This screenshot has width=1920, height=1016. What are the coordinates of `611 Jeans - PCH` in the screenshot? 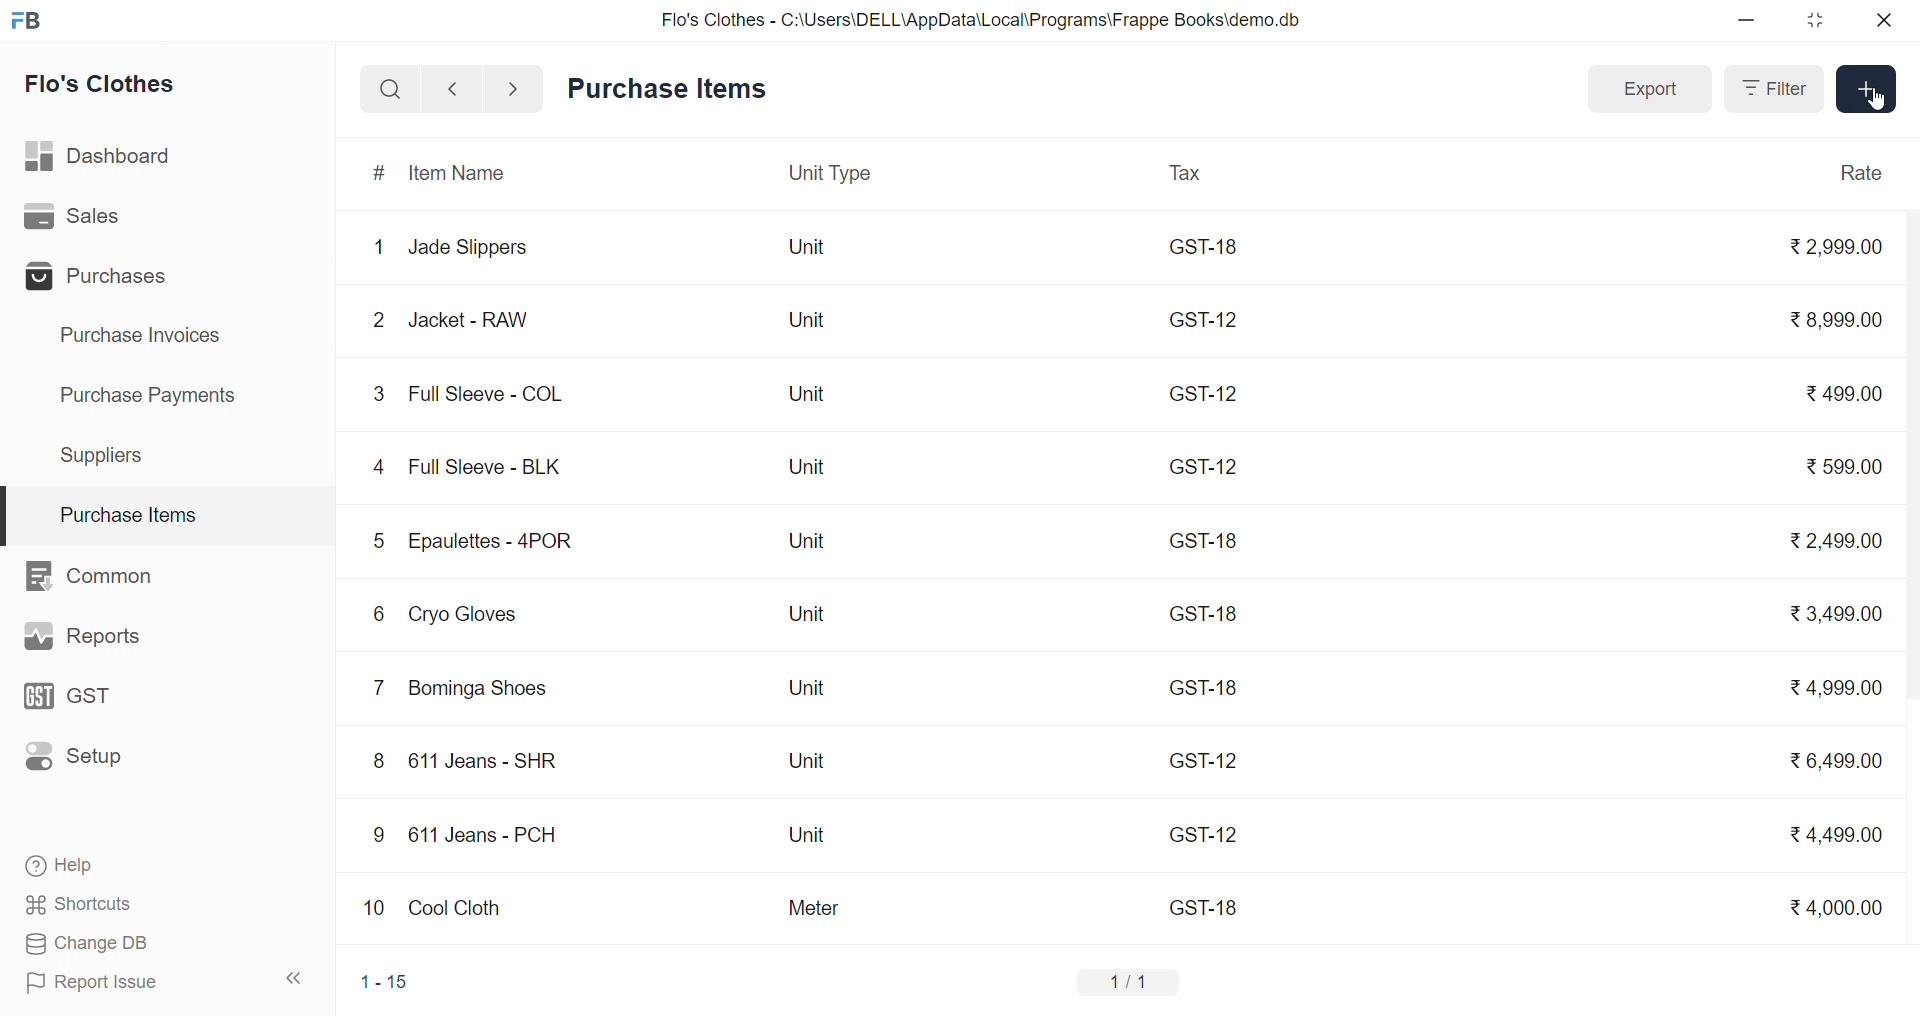 It's located at (486, 832).